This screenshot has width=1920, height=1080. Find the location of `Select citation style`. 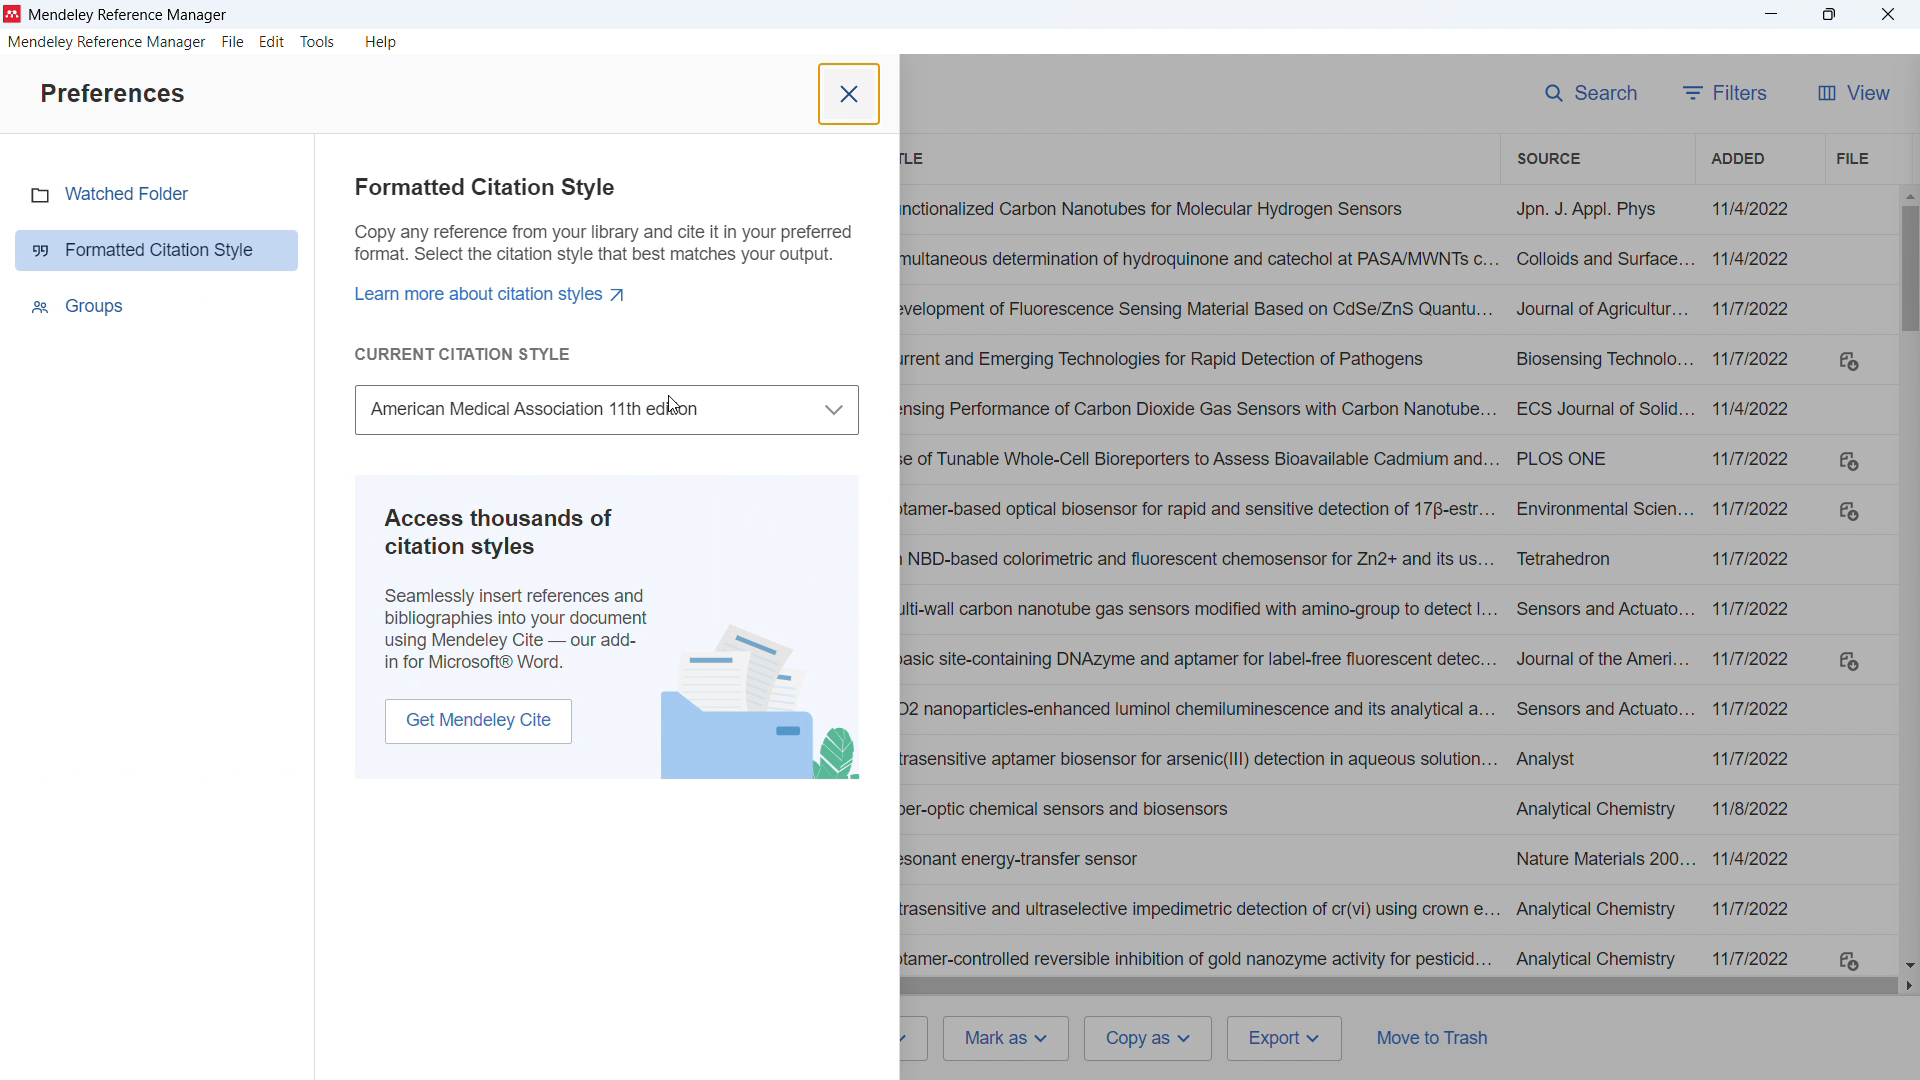

Select citation style is located at coordinates (605, 411).